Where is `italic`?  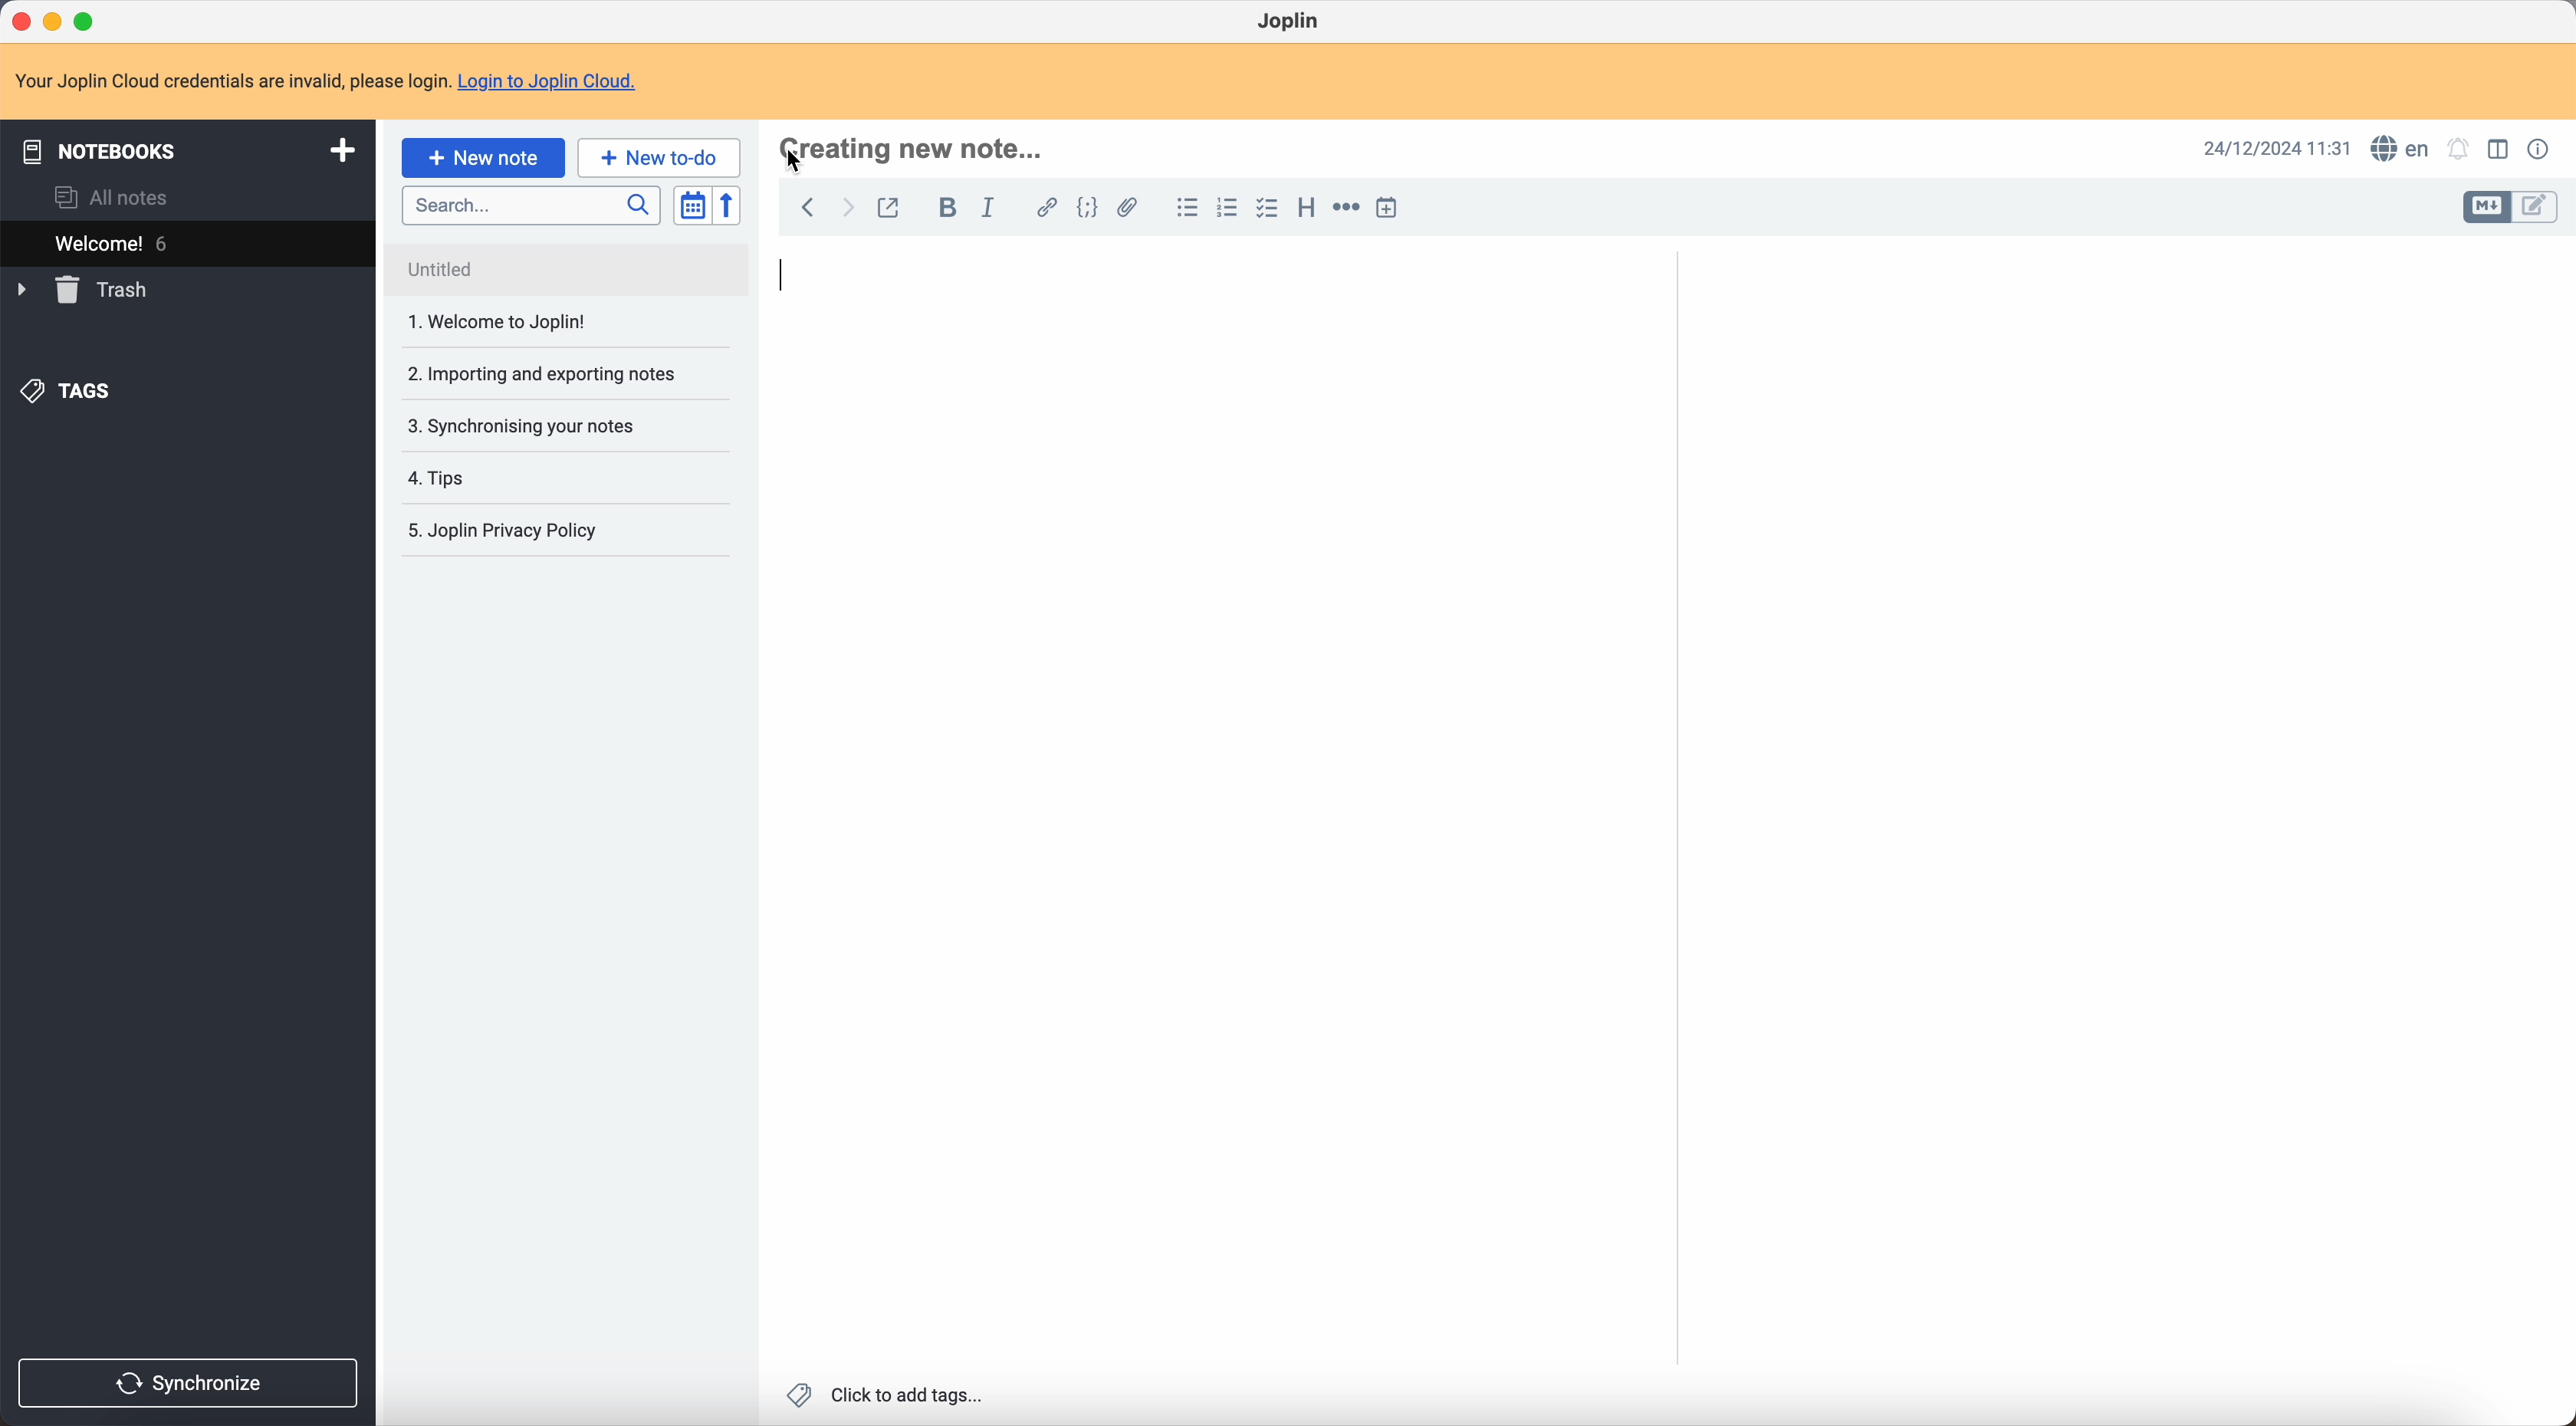 italic is located at coordinates (989, 211).